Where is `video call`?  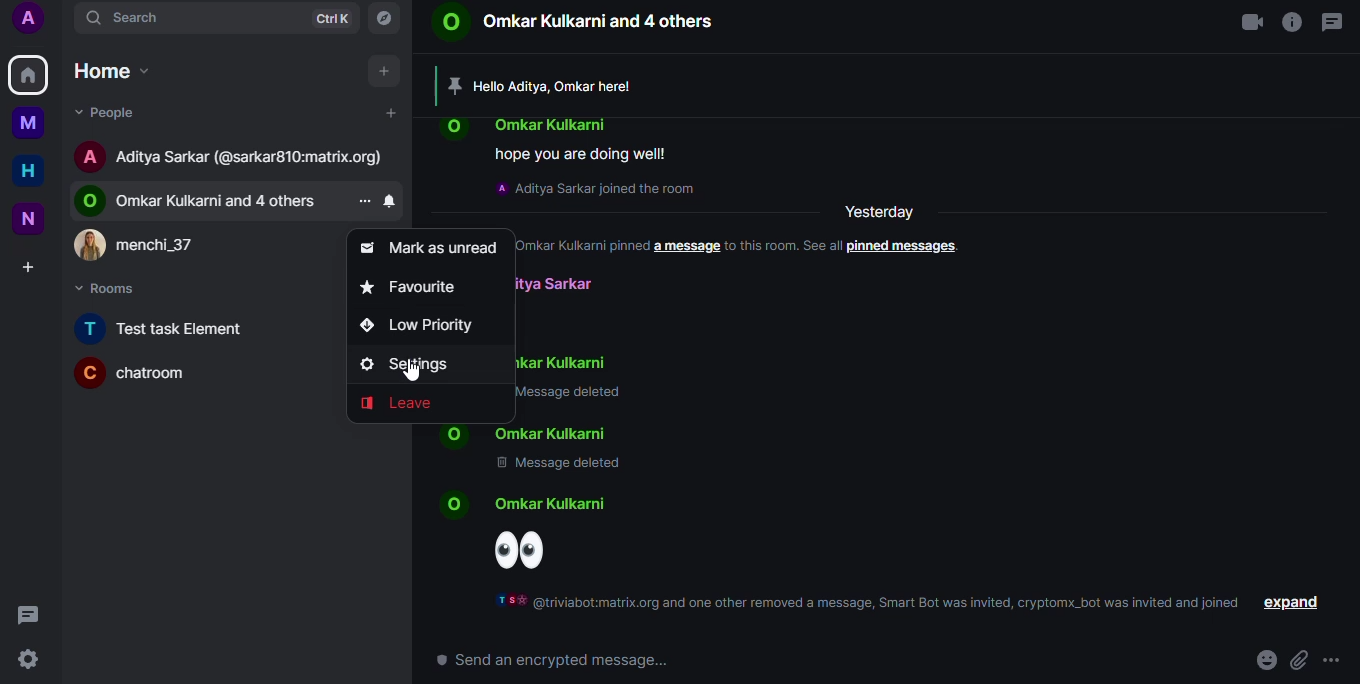
video call is located at coordinates (1250, 24).